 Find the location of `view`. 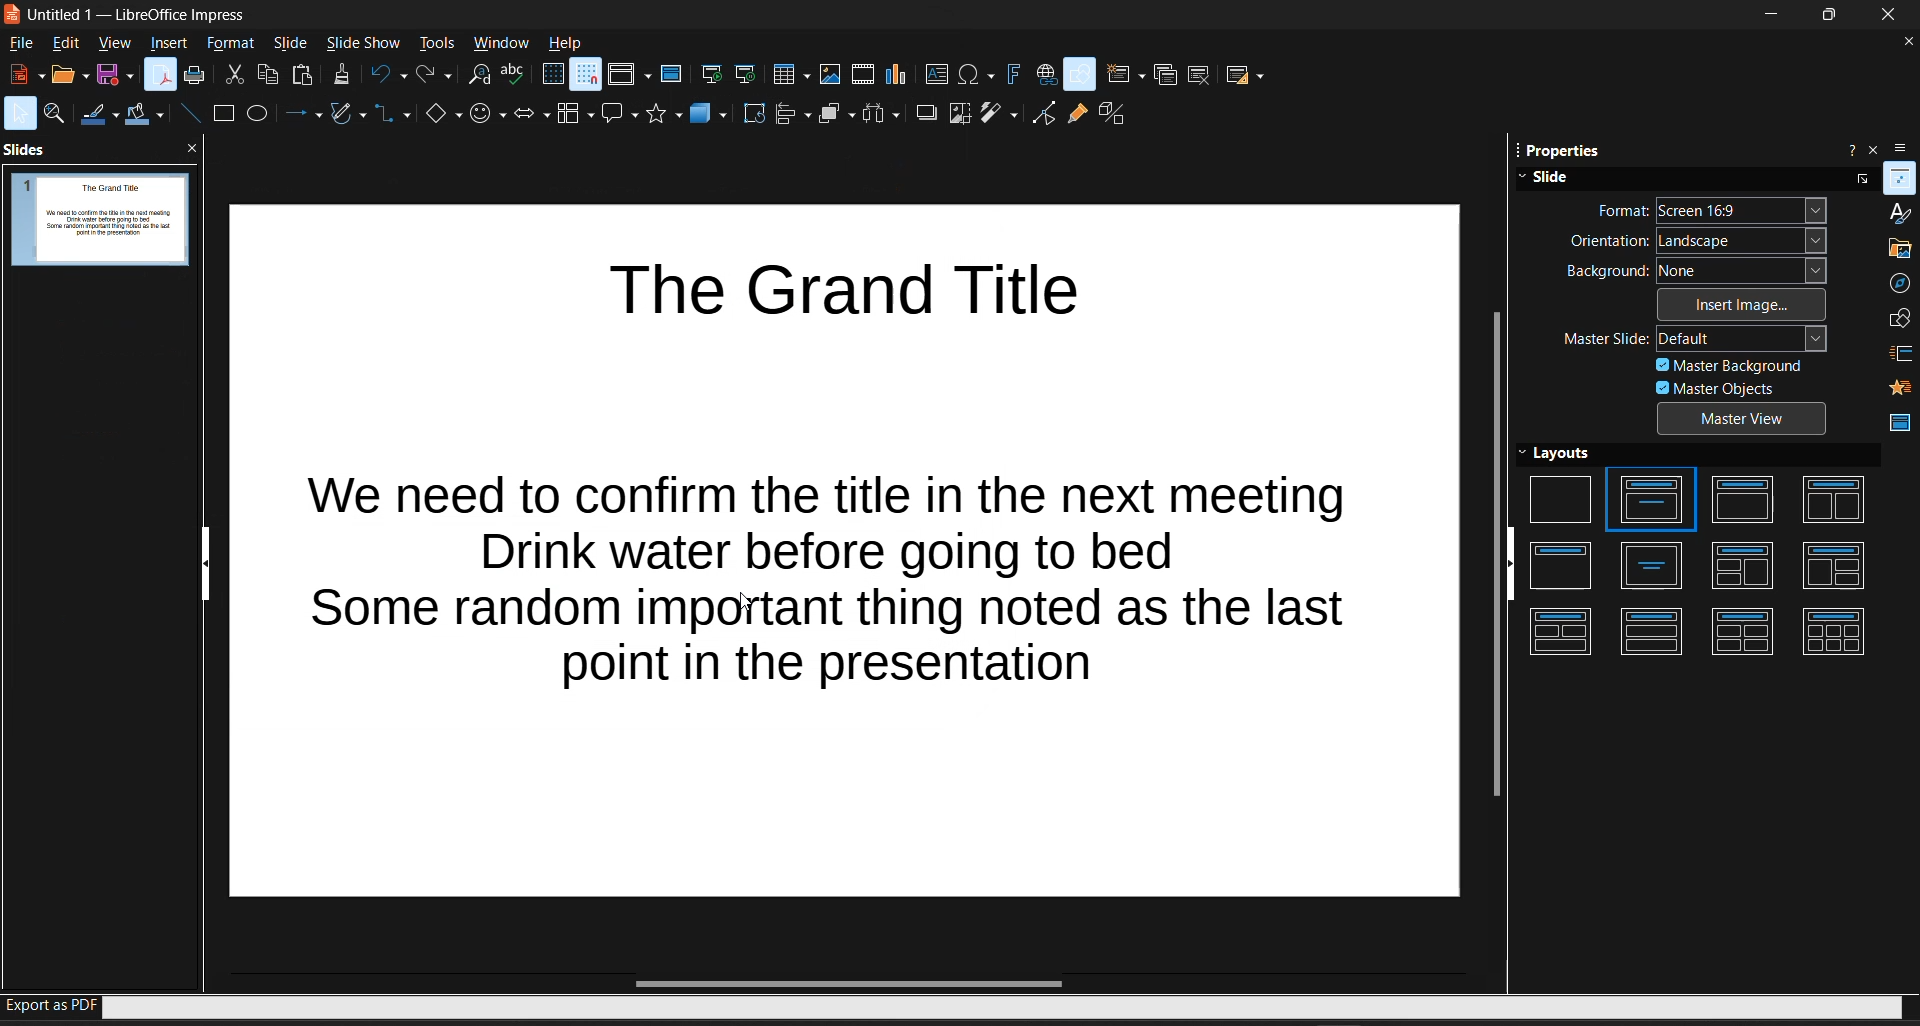

view is located at coordinates (113, 45).